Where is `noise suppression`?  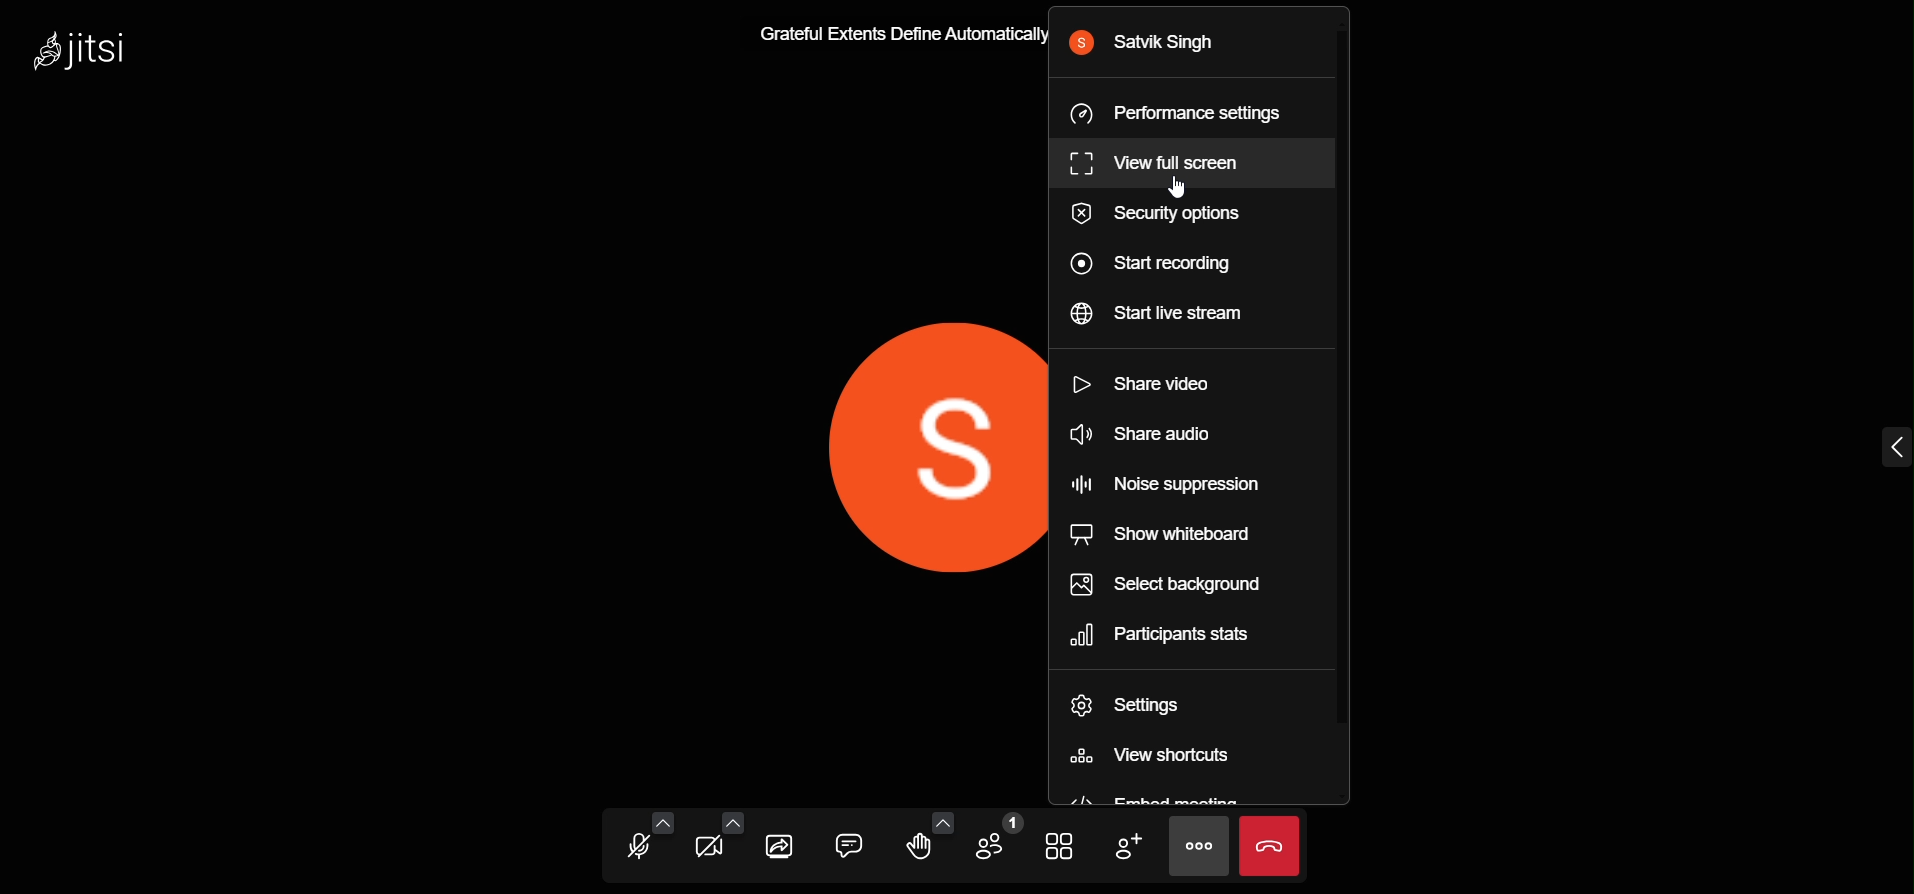 noise suppression is located at coordinates (1169, 480).